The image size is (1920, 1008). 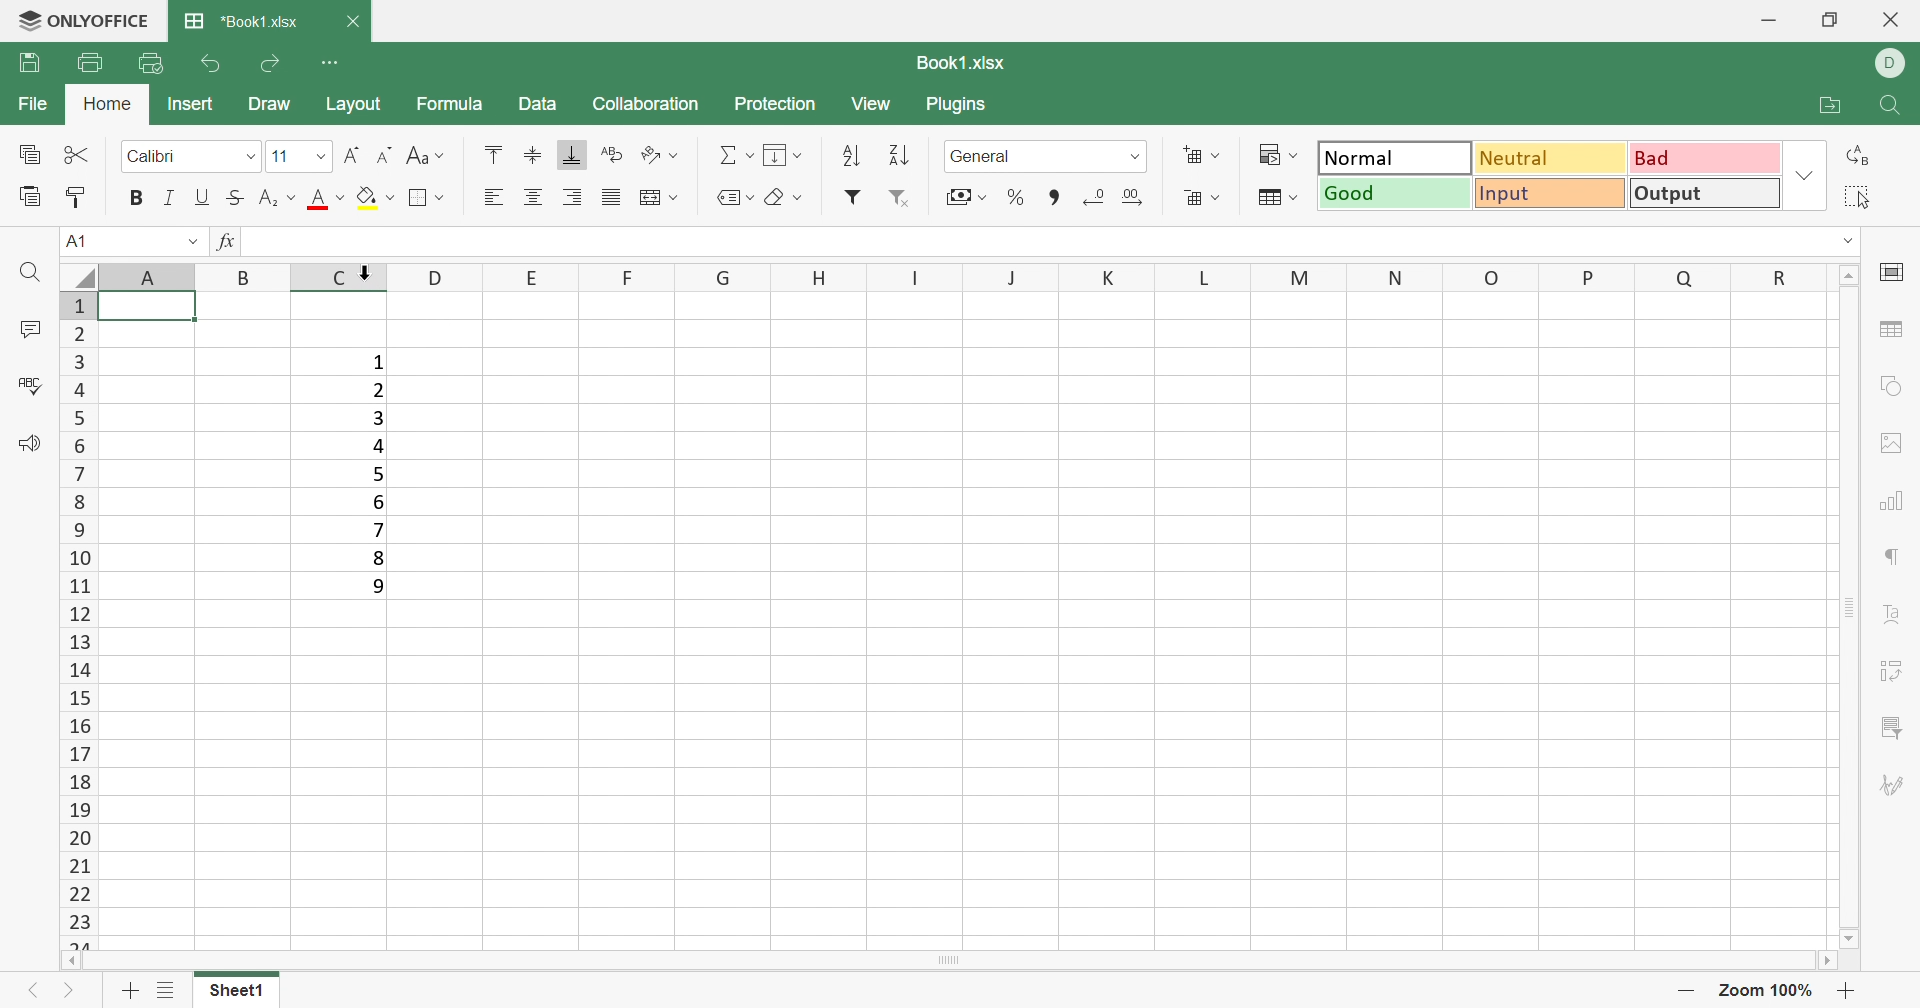 What do you see at coordinates (356, 105) in the screenshot?
I see `Layout` at bounding box center [356, 105].